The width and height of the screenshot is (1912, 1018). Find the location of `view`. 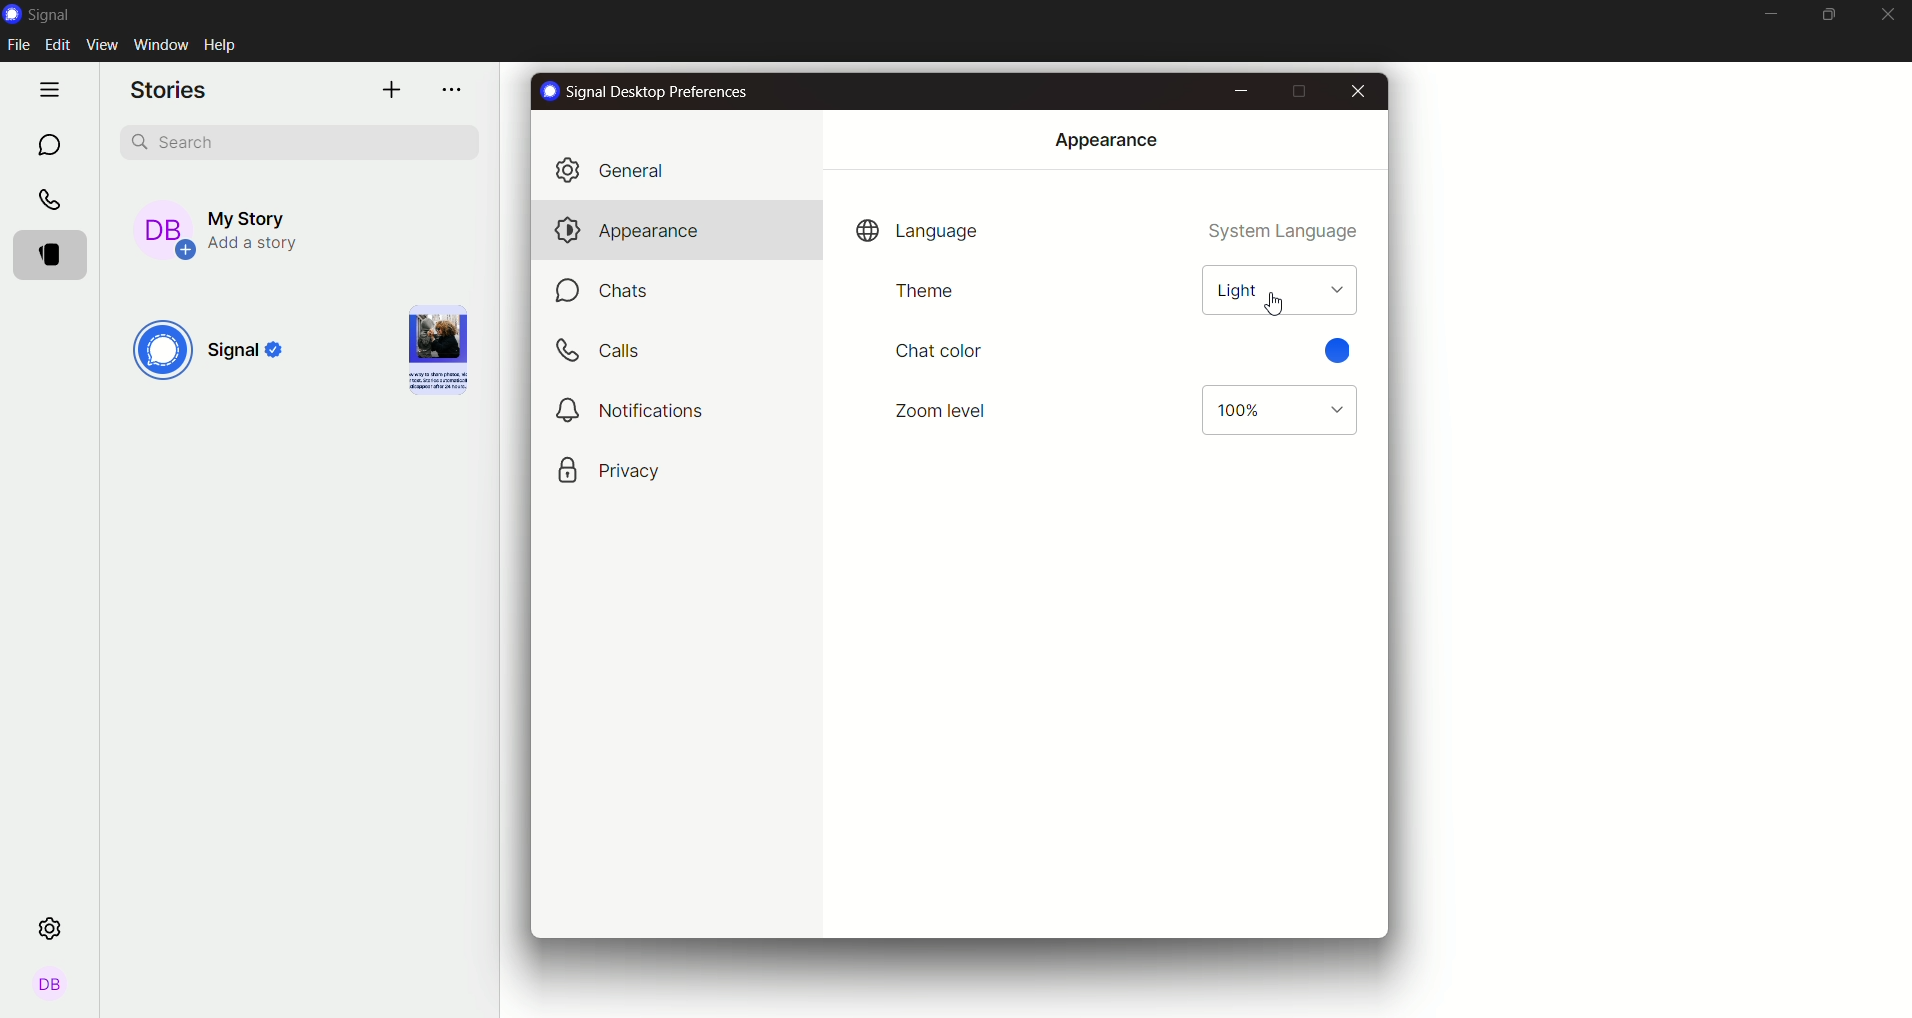

view is located at coordinates (103, 45).